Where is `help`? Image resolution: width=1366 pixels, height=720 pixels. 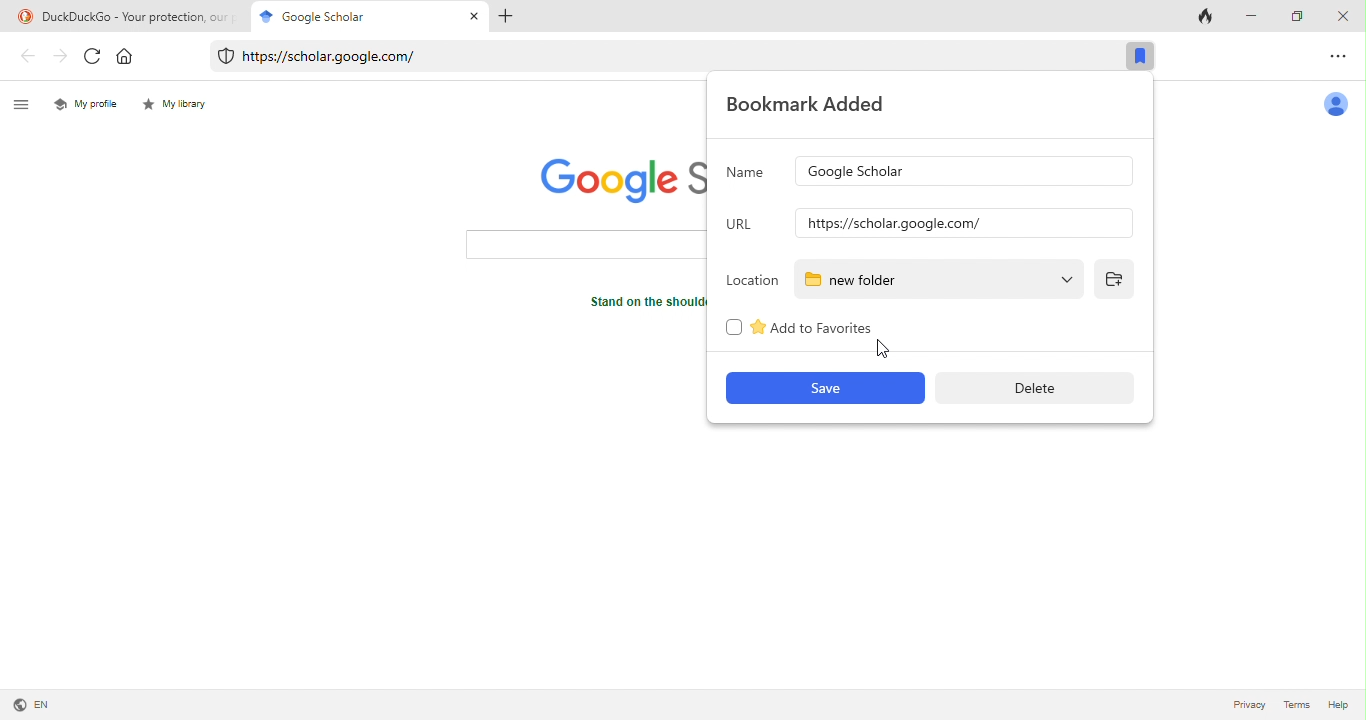 help is located at coordinates (1337, 706).